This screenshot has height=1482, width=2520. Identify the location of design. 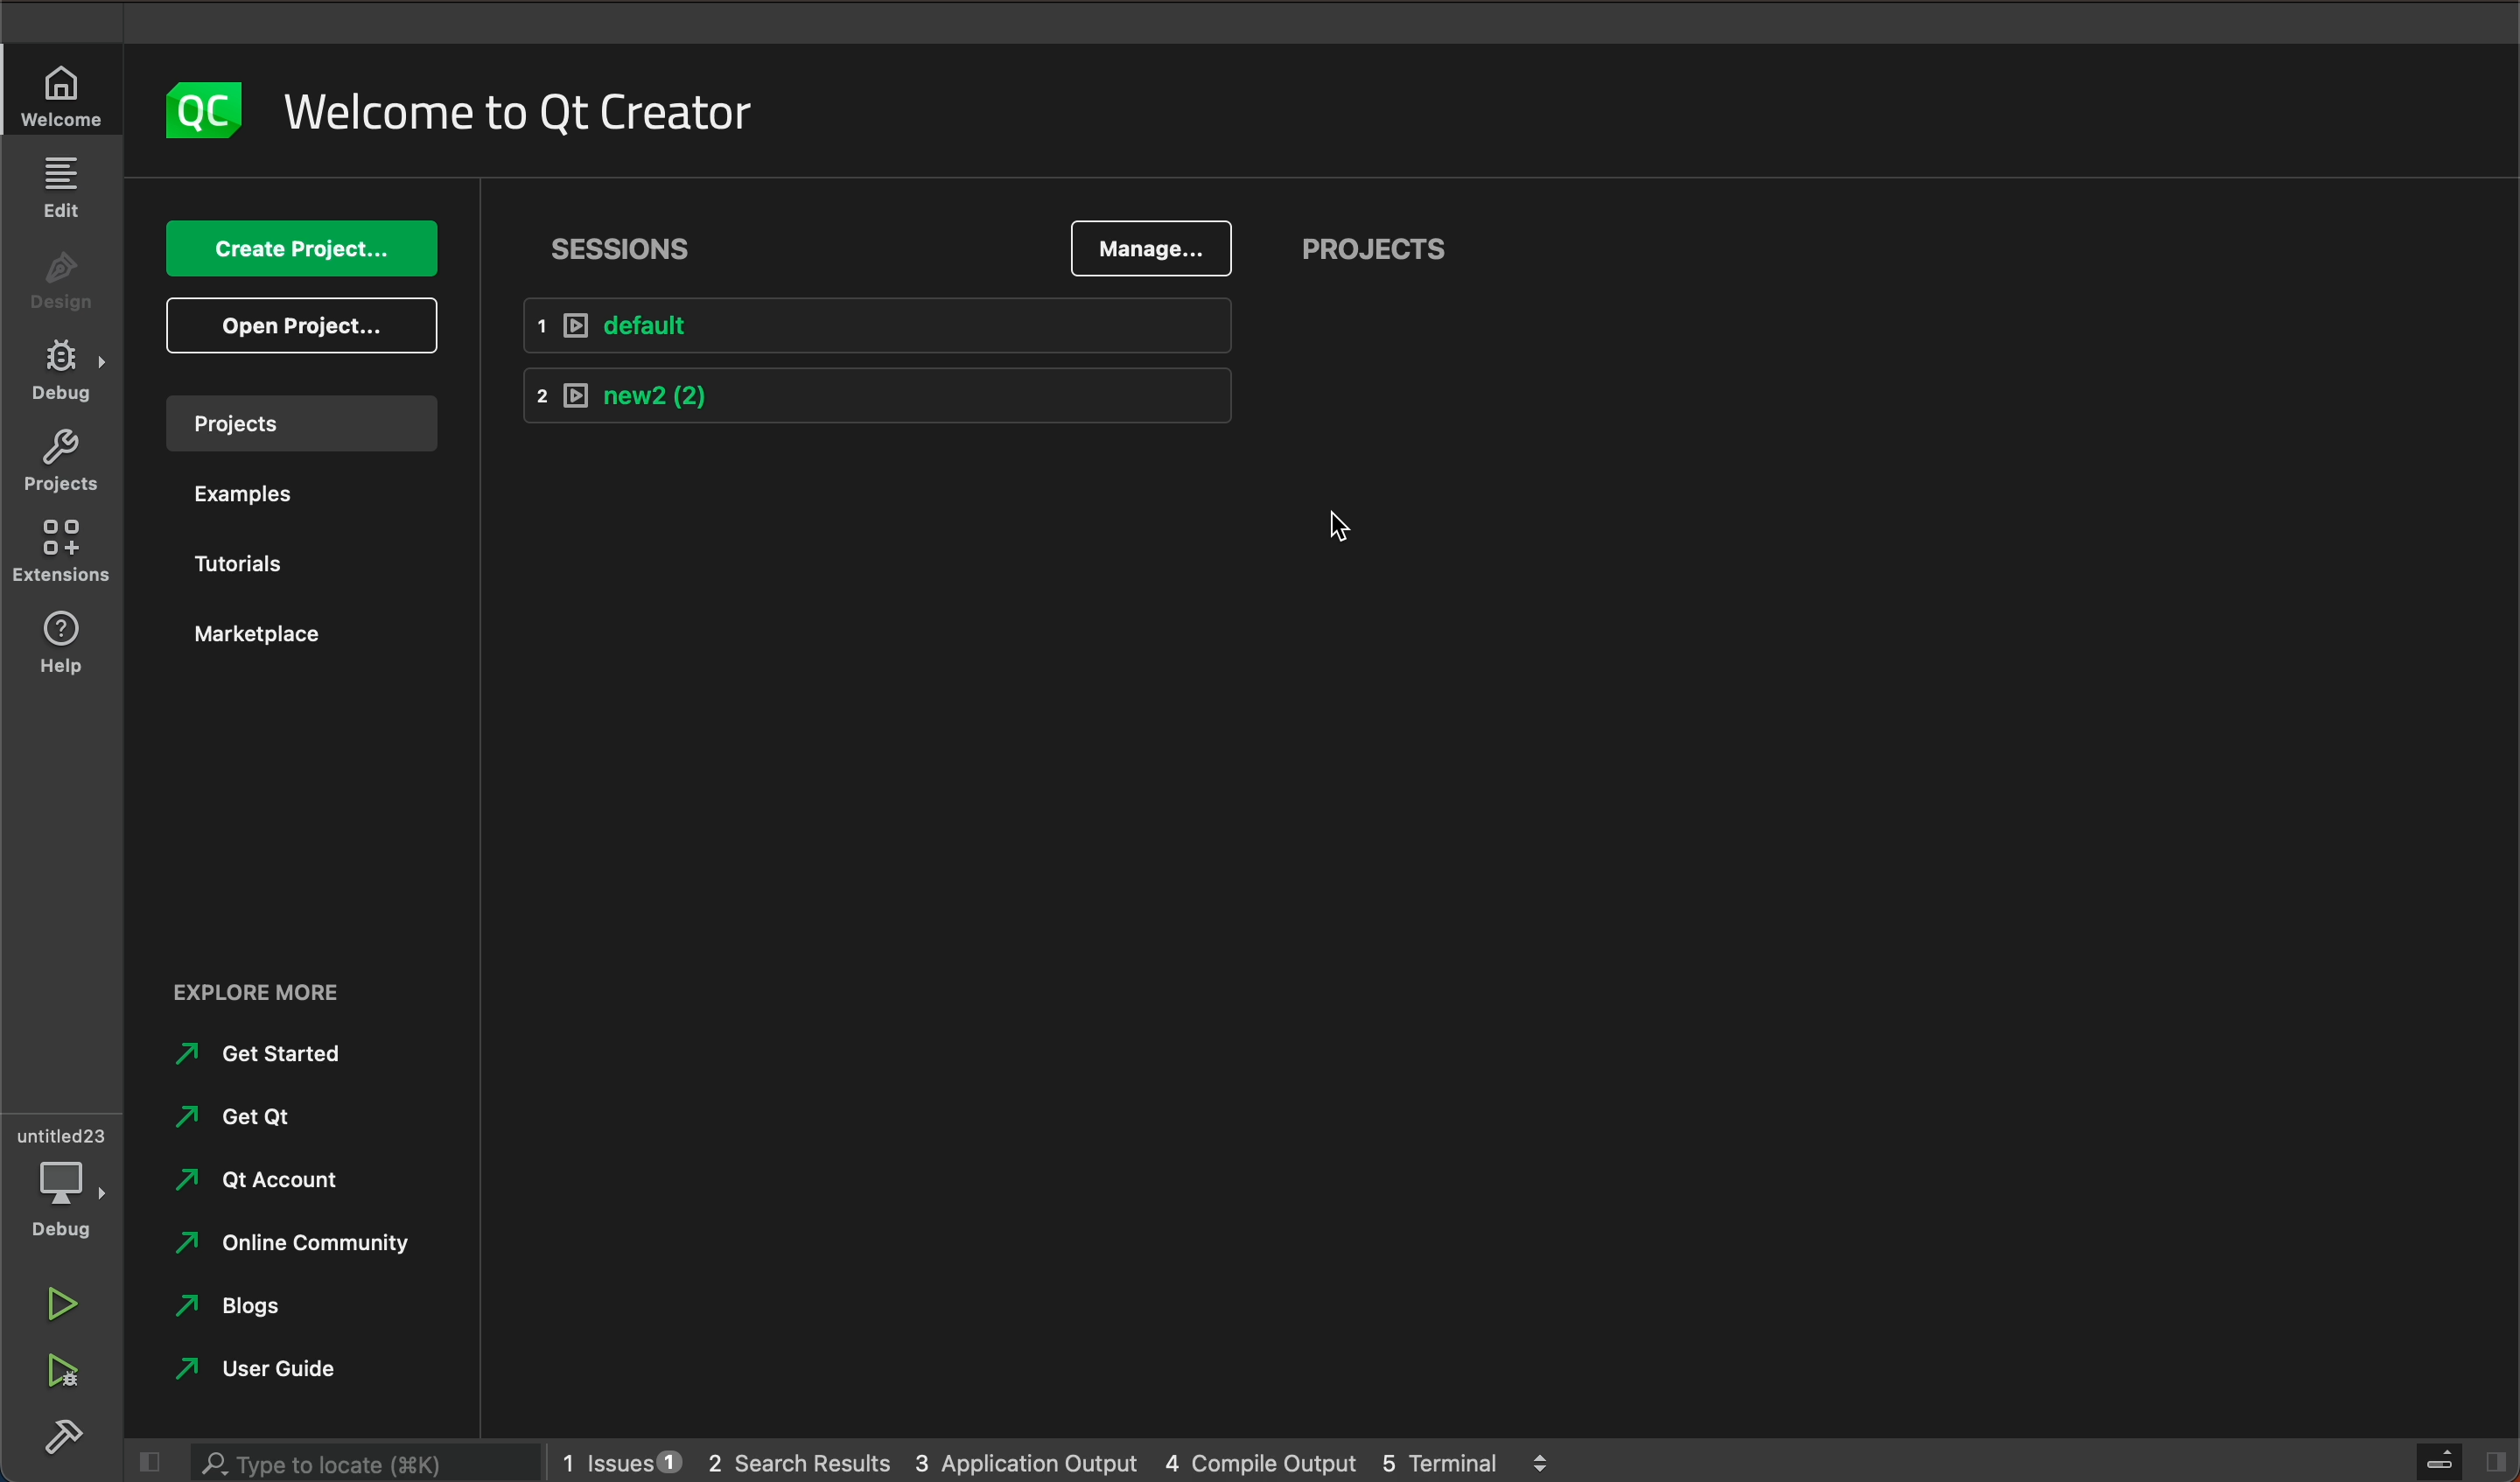
(62, 278).